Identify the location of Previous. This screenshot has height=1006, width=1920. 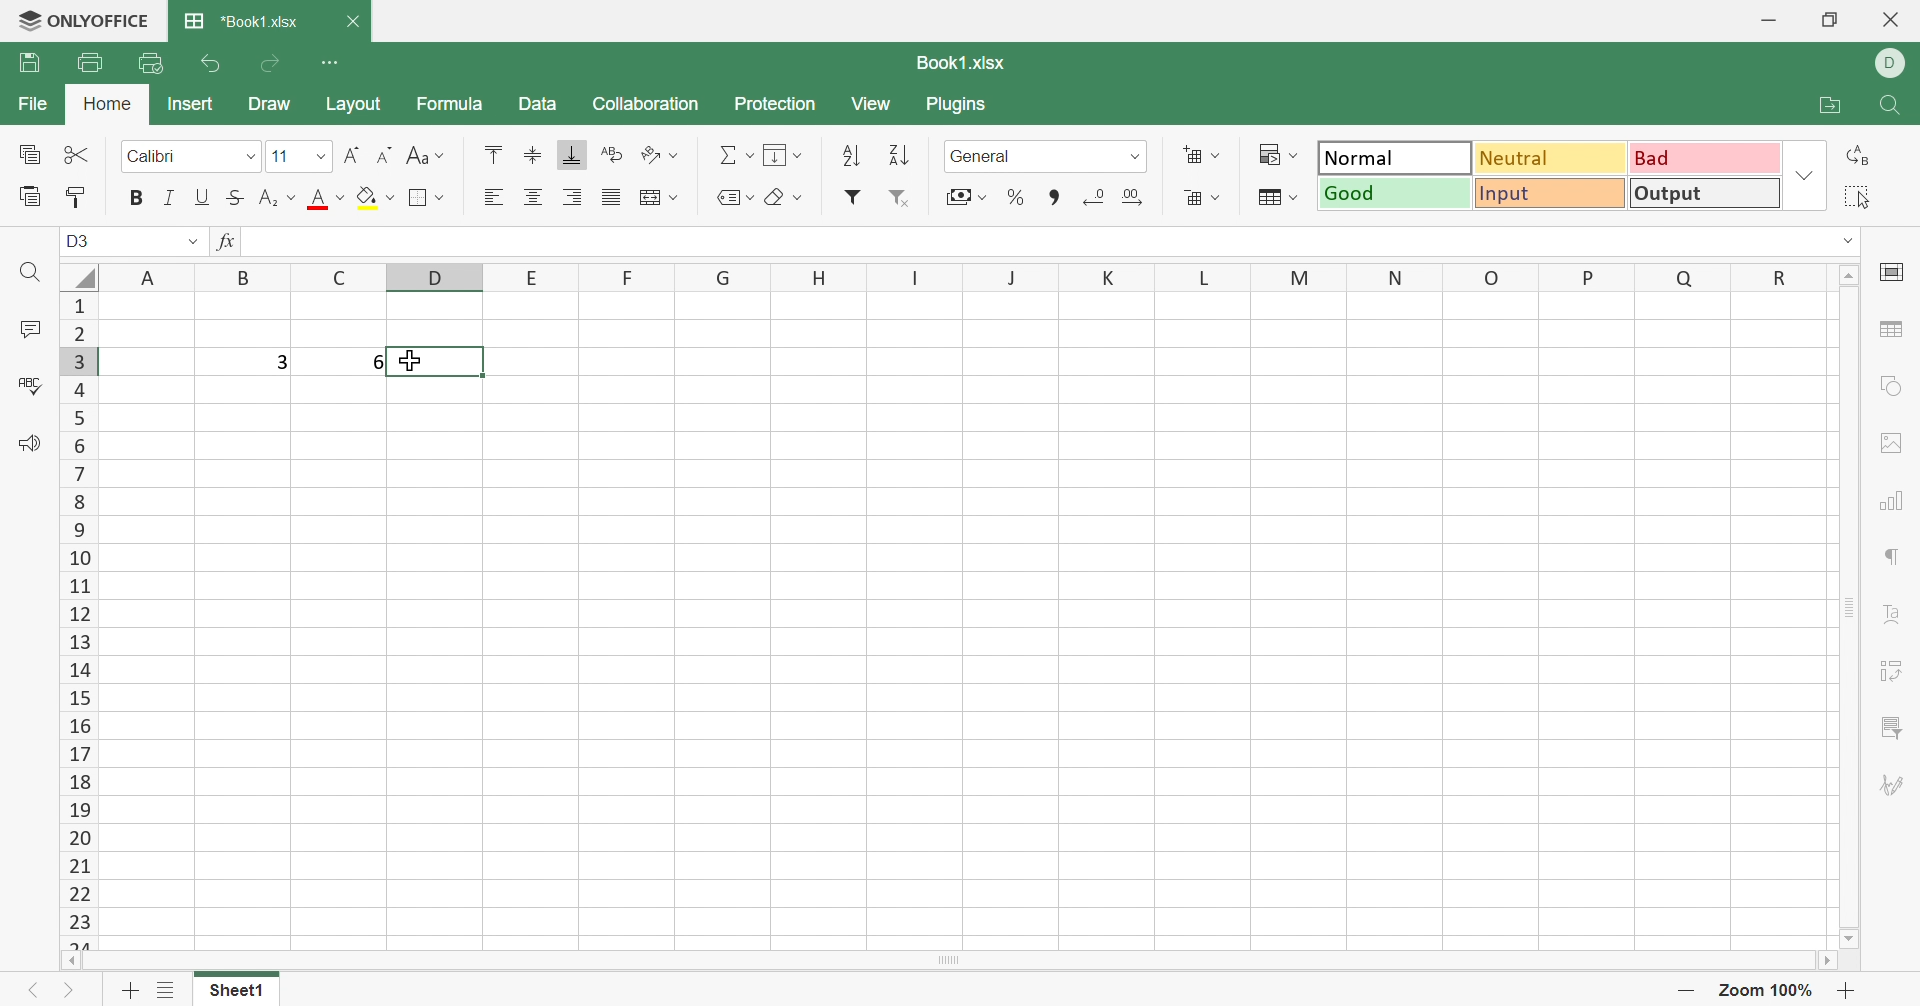
(34, 991).